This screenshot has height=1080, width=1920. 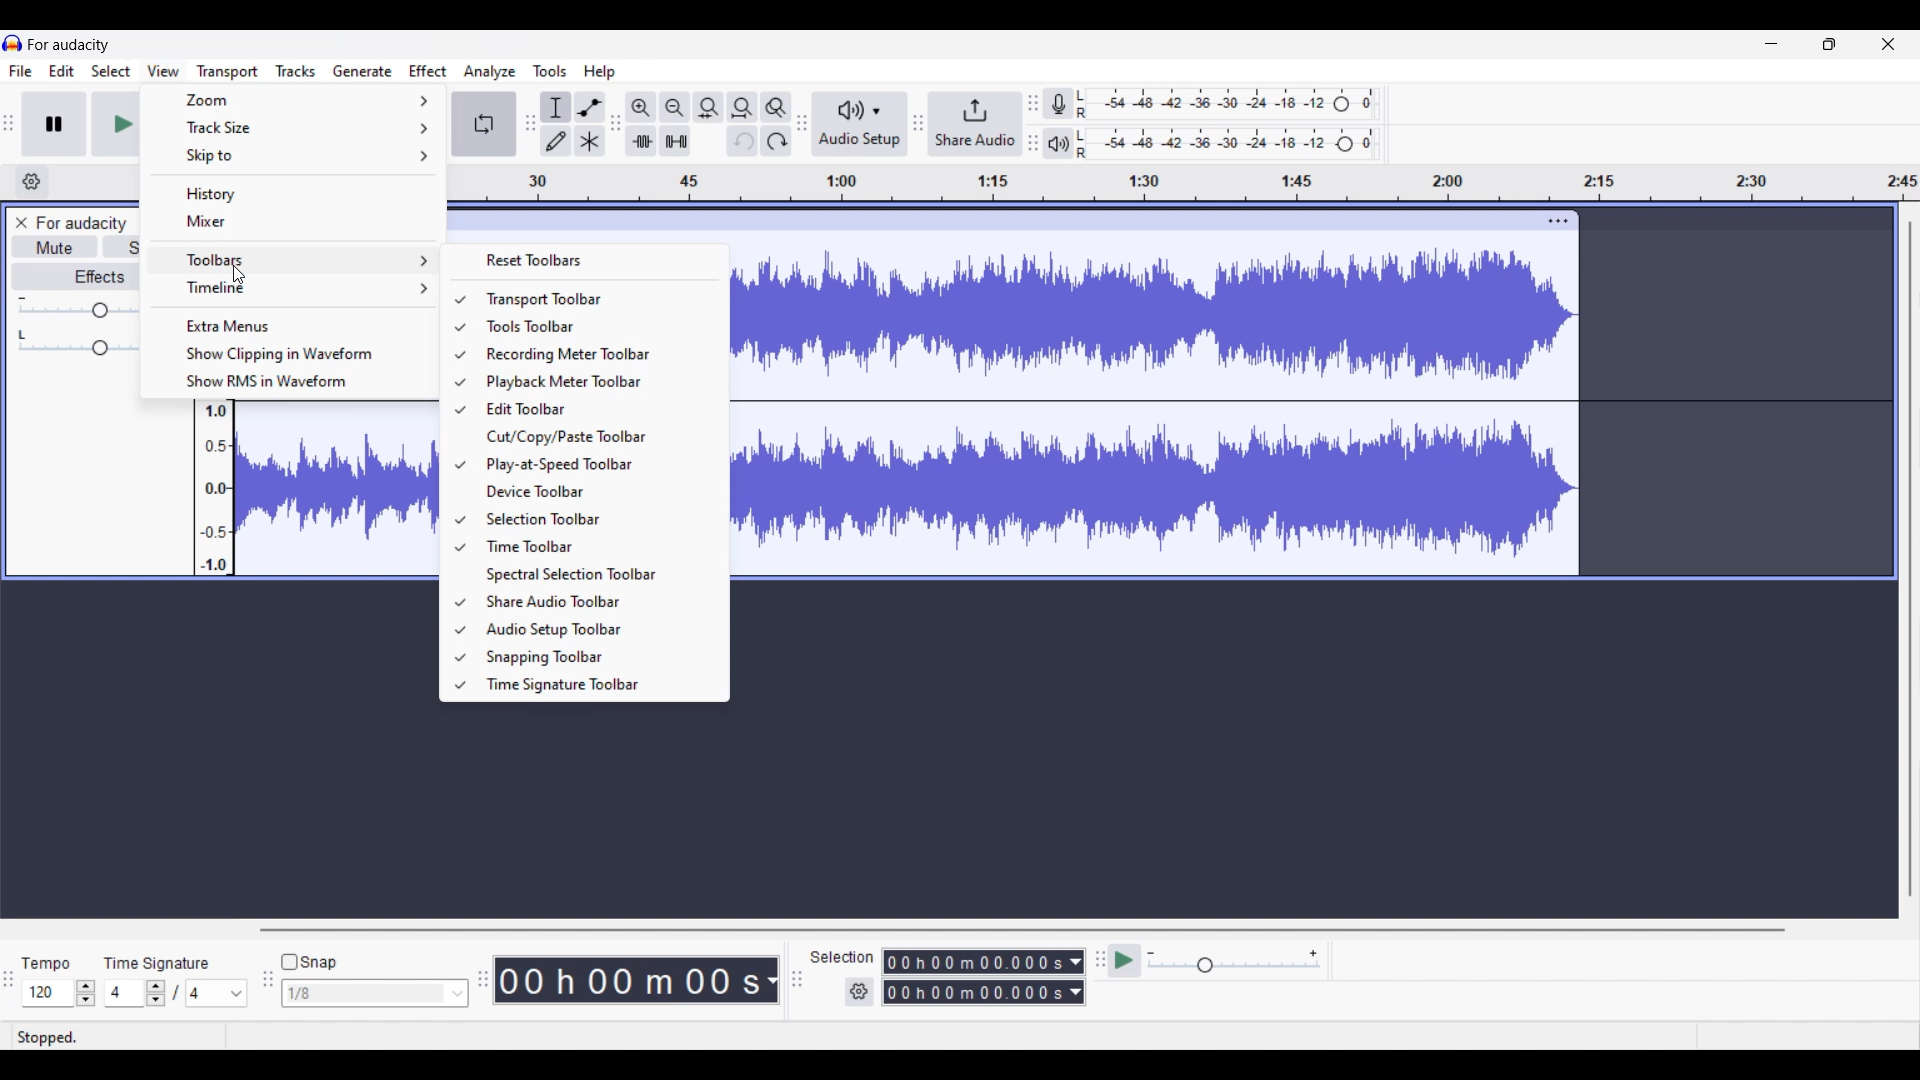 I want to click on cursor, so click(x=240, y=276).